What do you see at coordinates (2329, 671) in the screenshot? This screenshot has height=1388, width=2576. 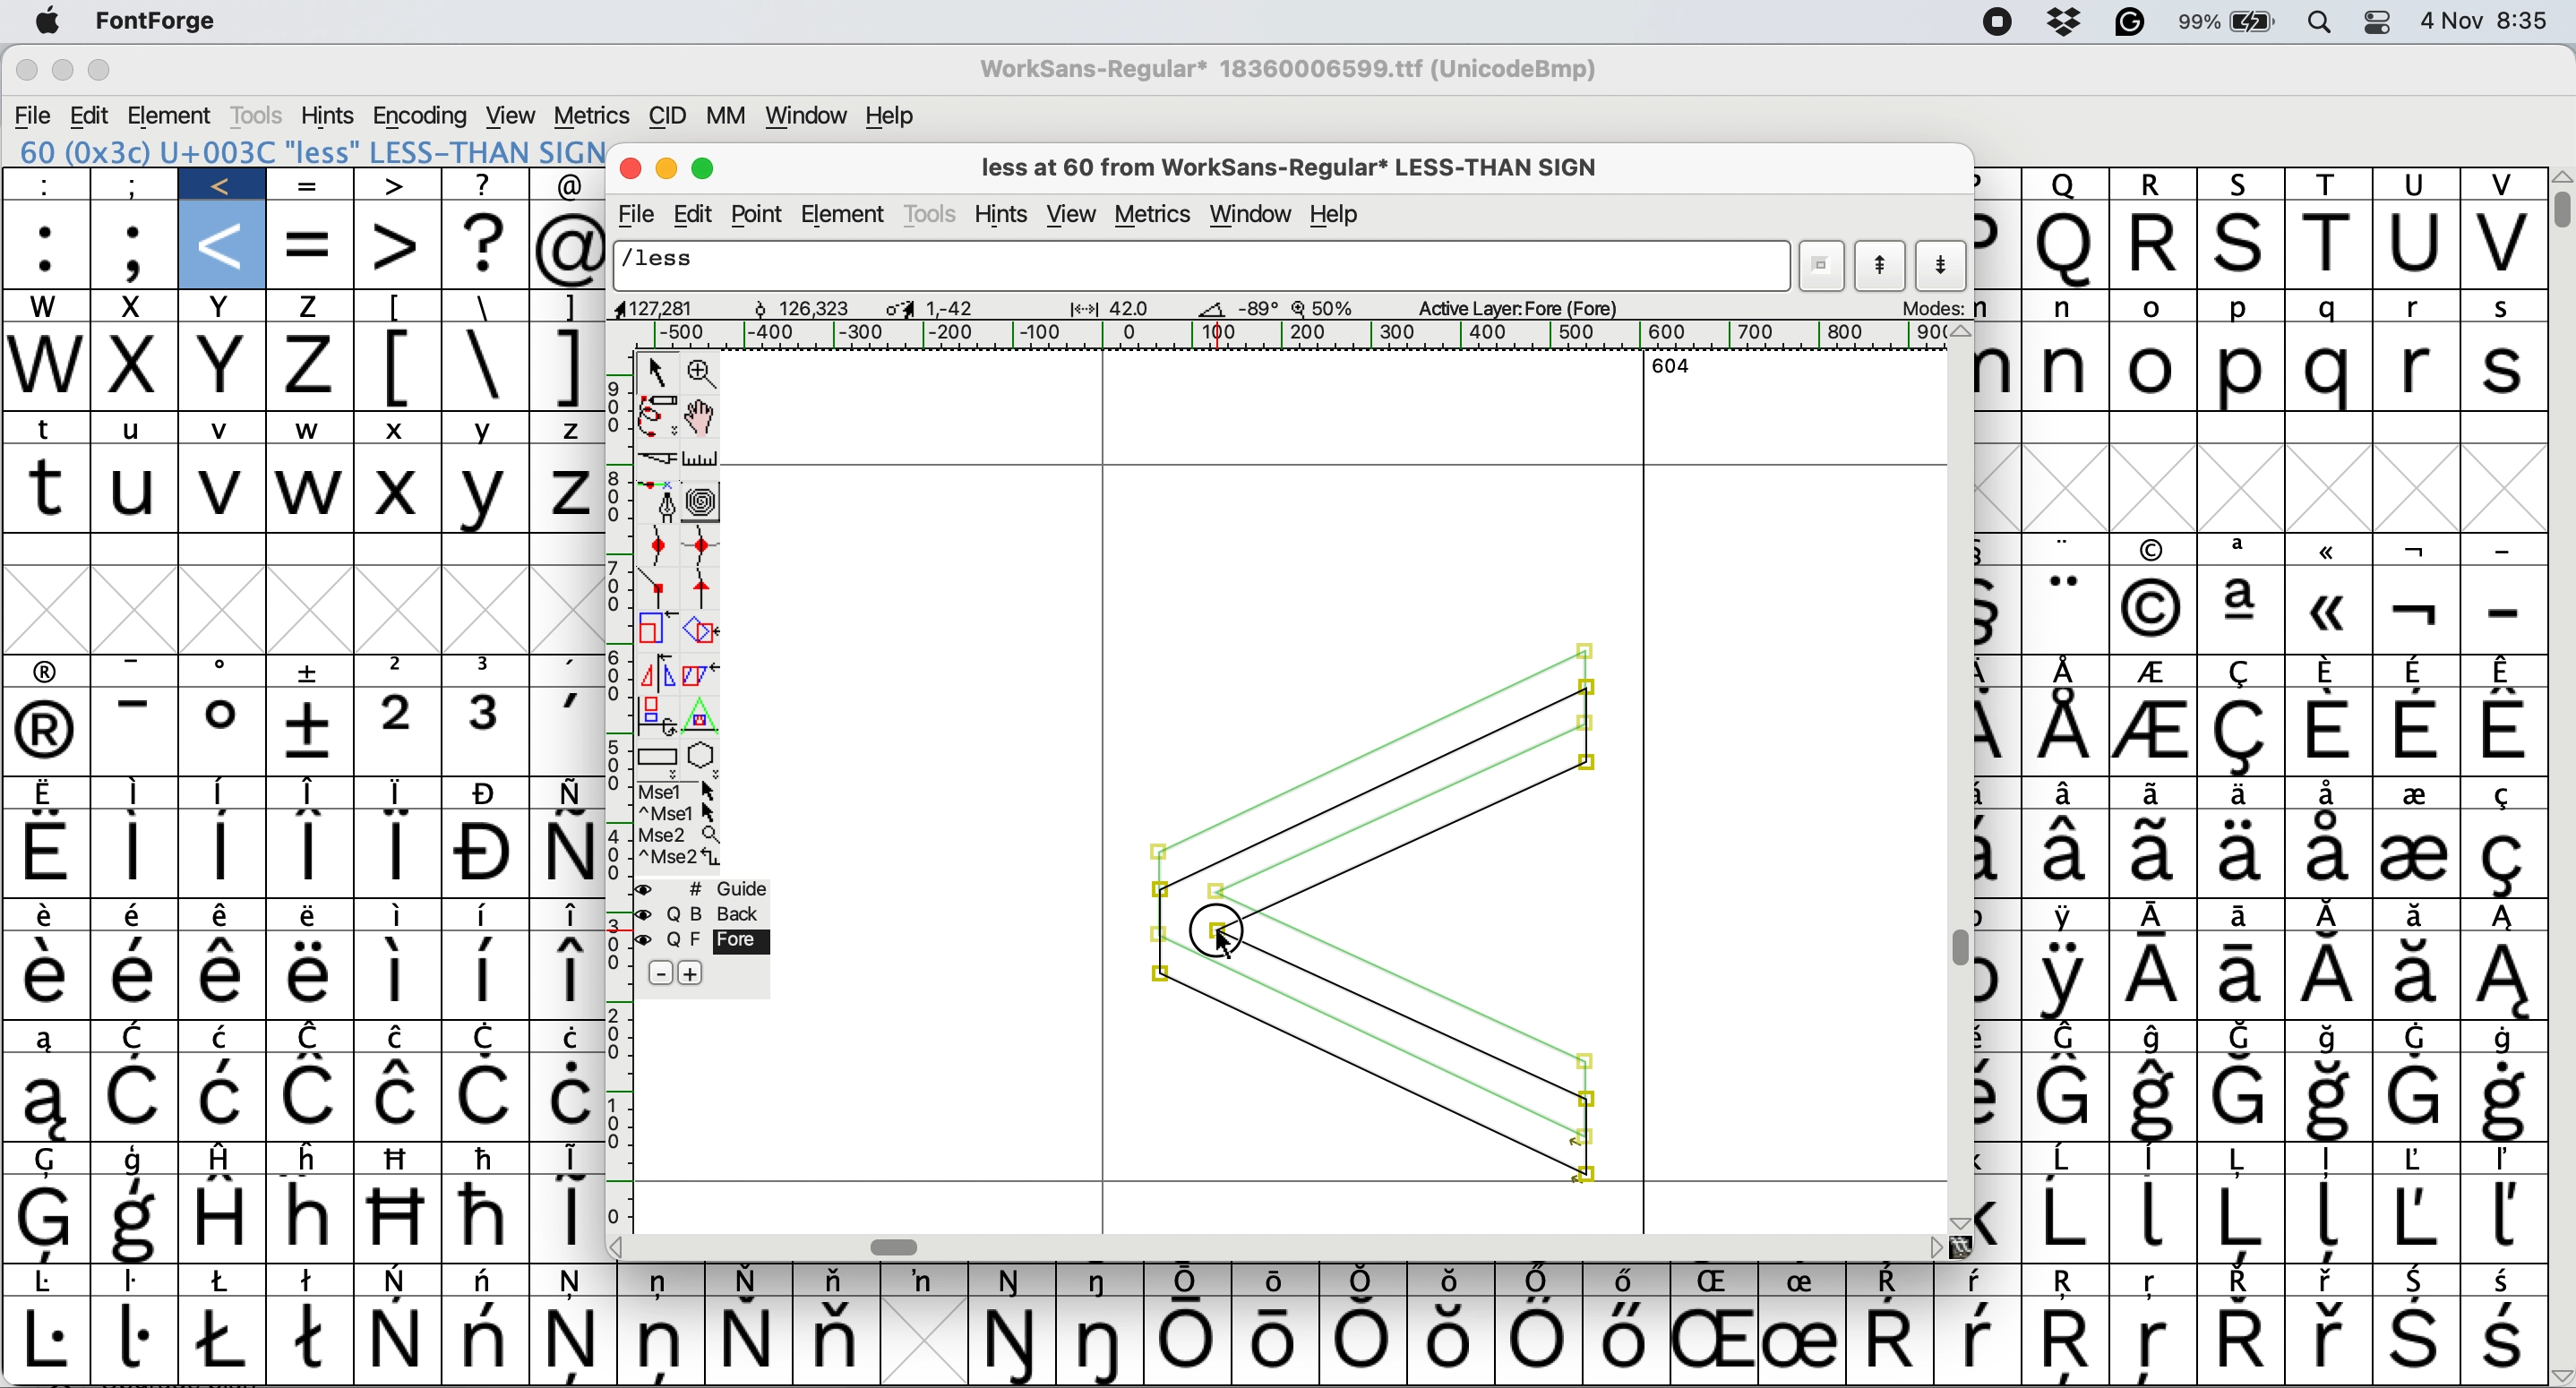 I see `Symbol` at bounding box center [2329, 671].